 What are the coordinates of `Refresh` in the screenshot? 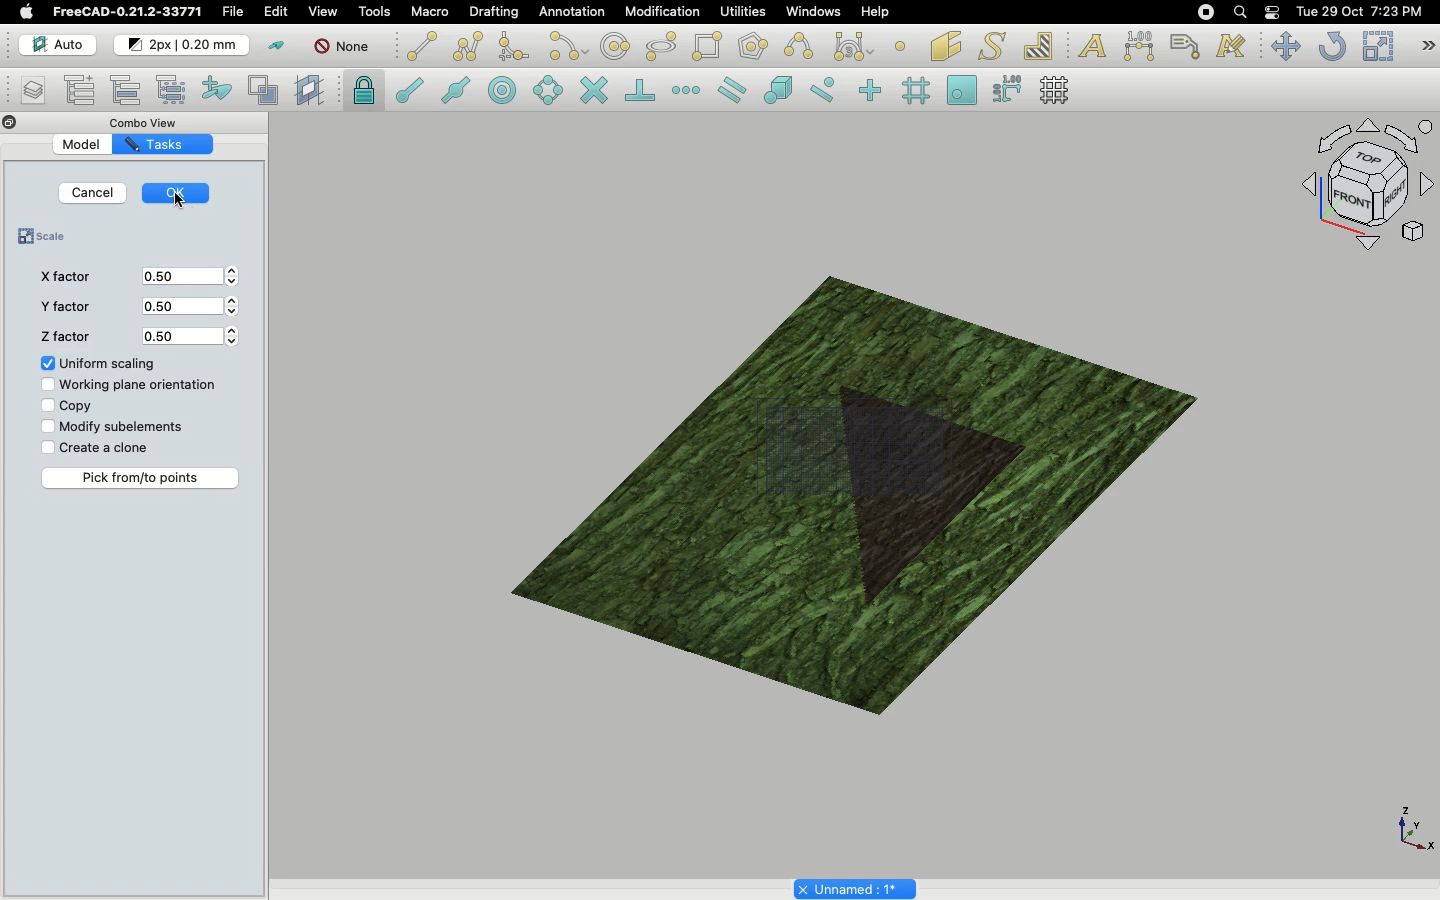 It's located at (1331, 46).